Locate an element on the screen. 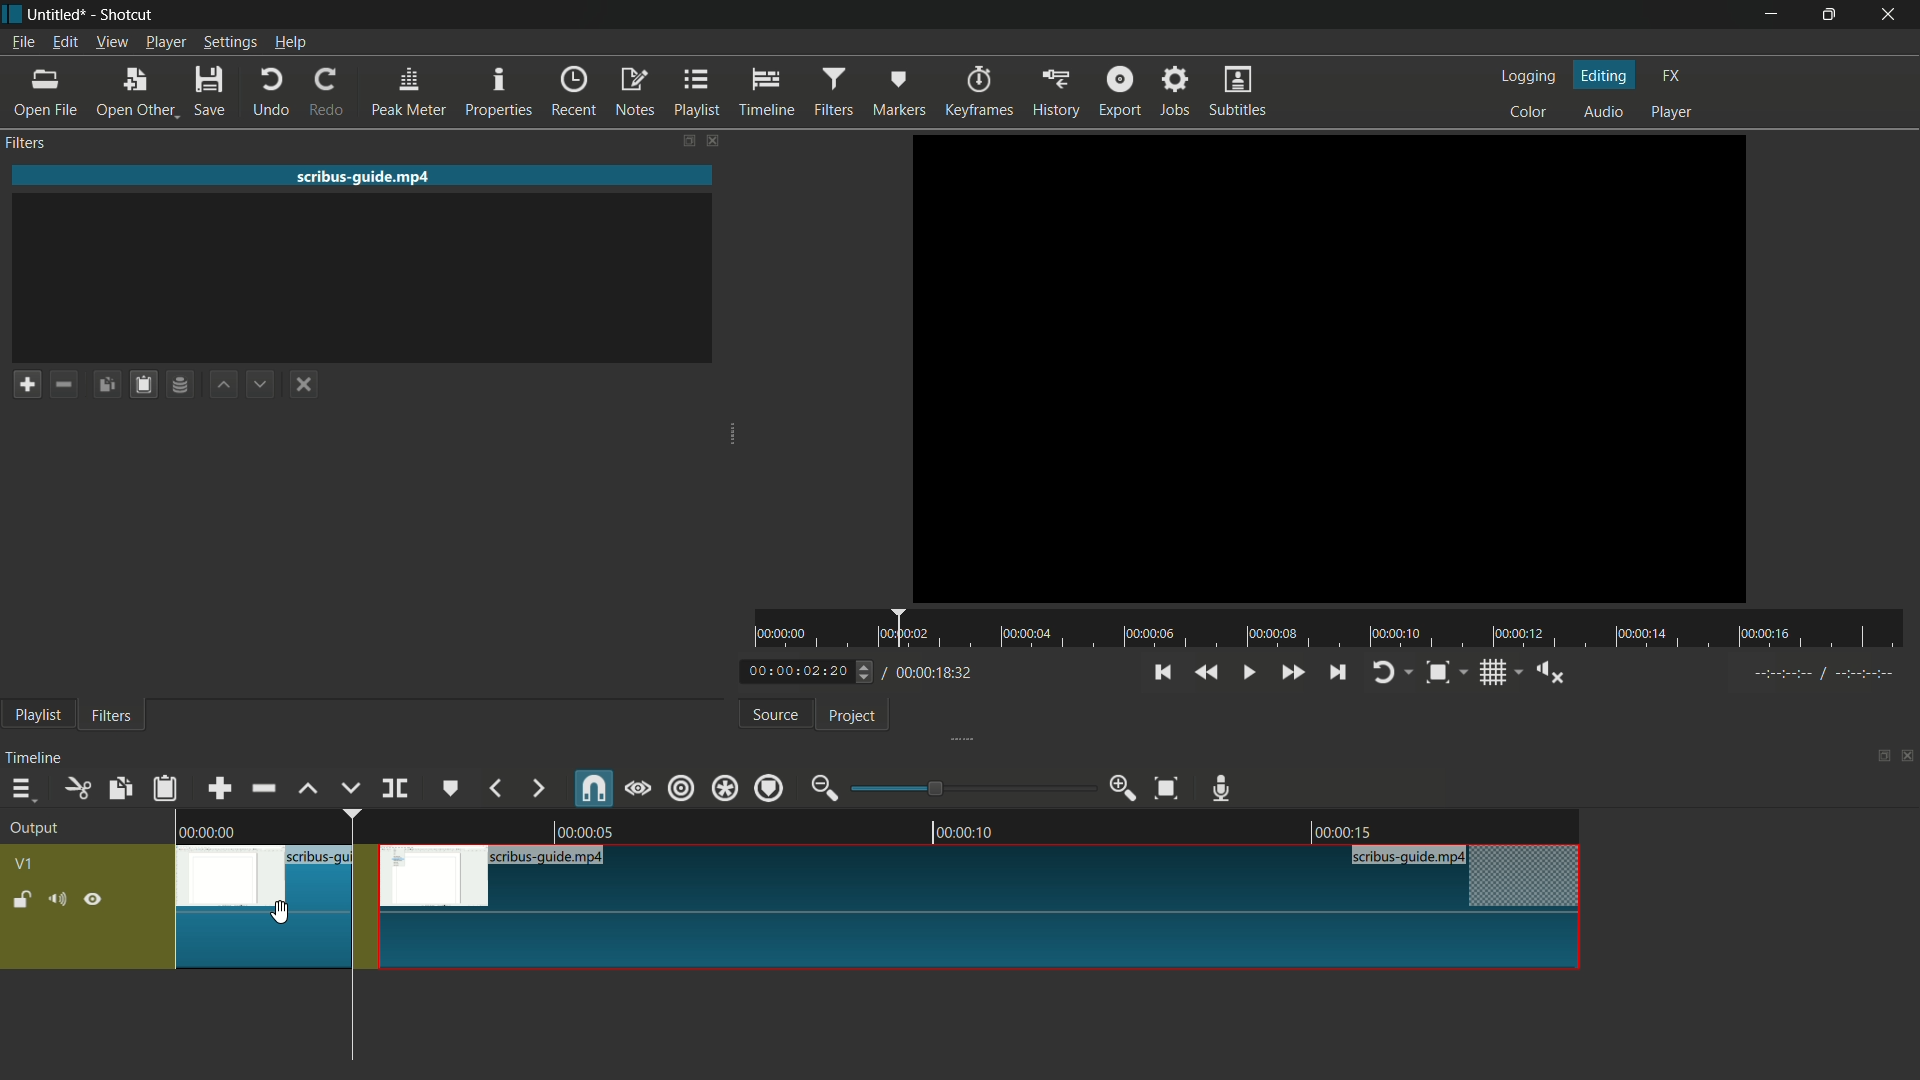 The image size is (1920, 1080). peak meter is located at coordinates (410, 91).